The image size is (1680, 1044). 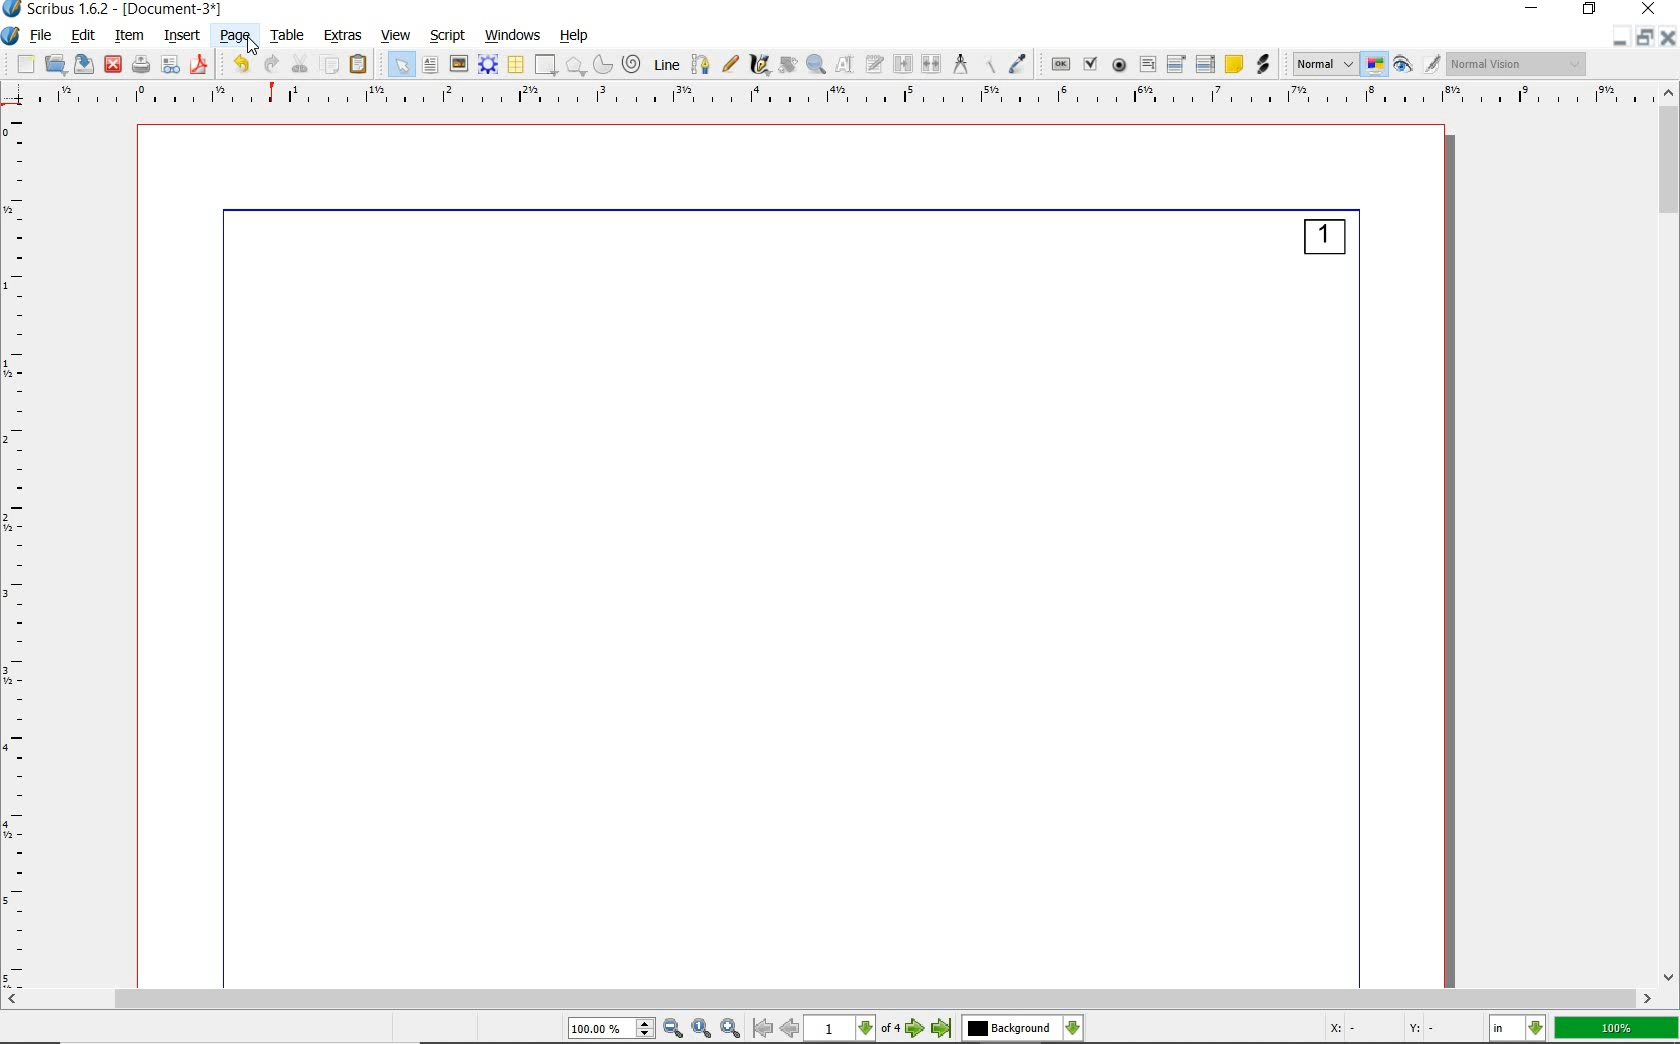 I want to click on spiral, so click(x=635, y=64).